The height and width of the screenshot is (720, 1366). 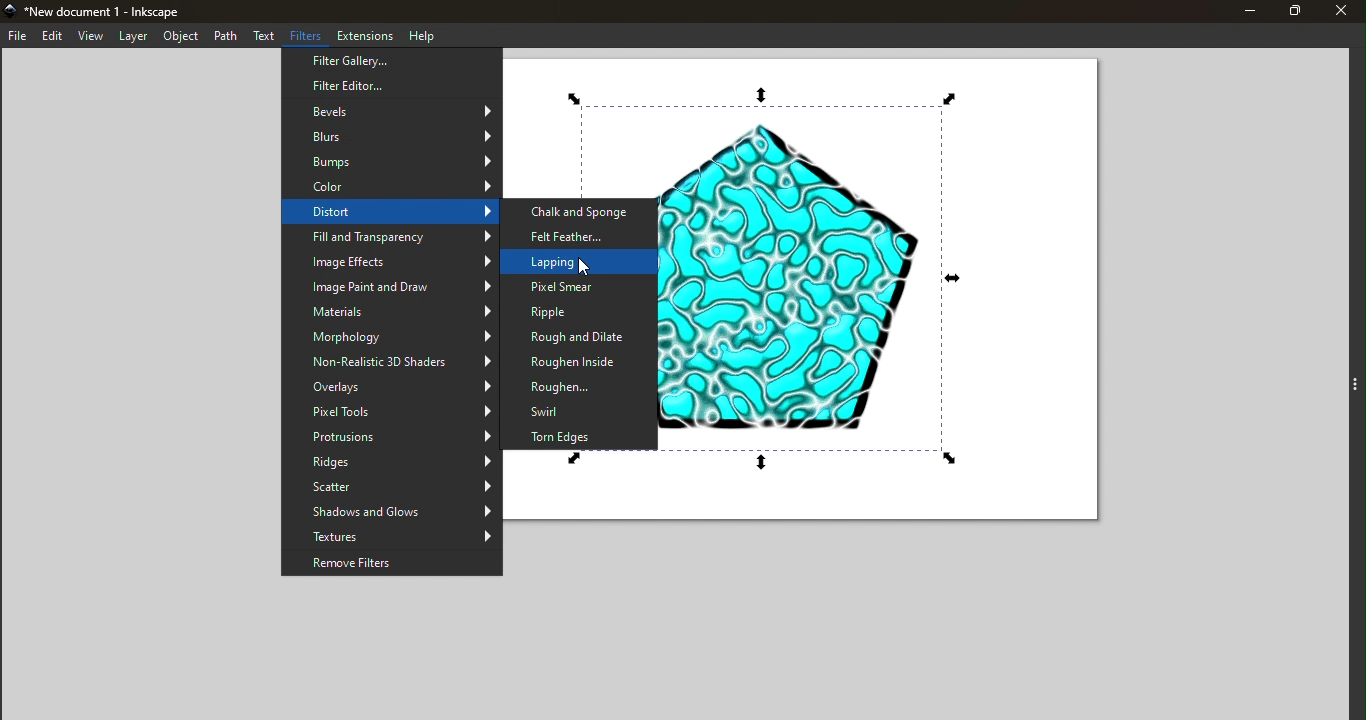 What do you see at coordinates (1295, 11) in the screenshot?
I see `Maximize` at bounding box center [1295, 11].